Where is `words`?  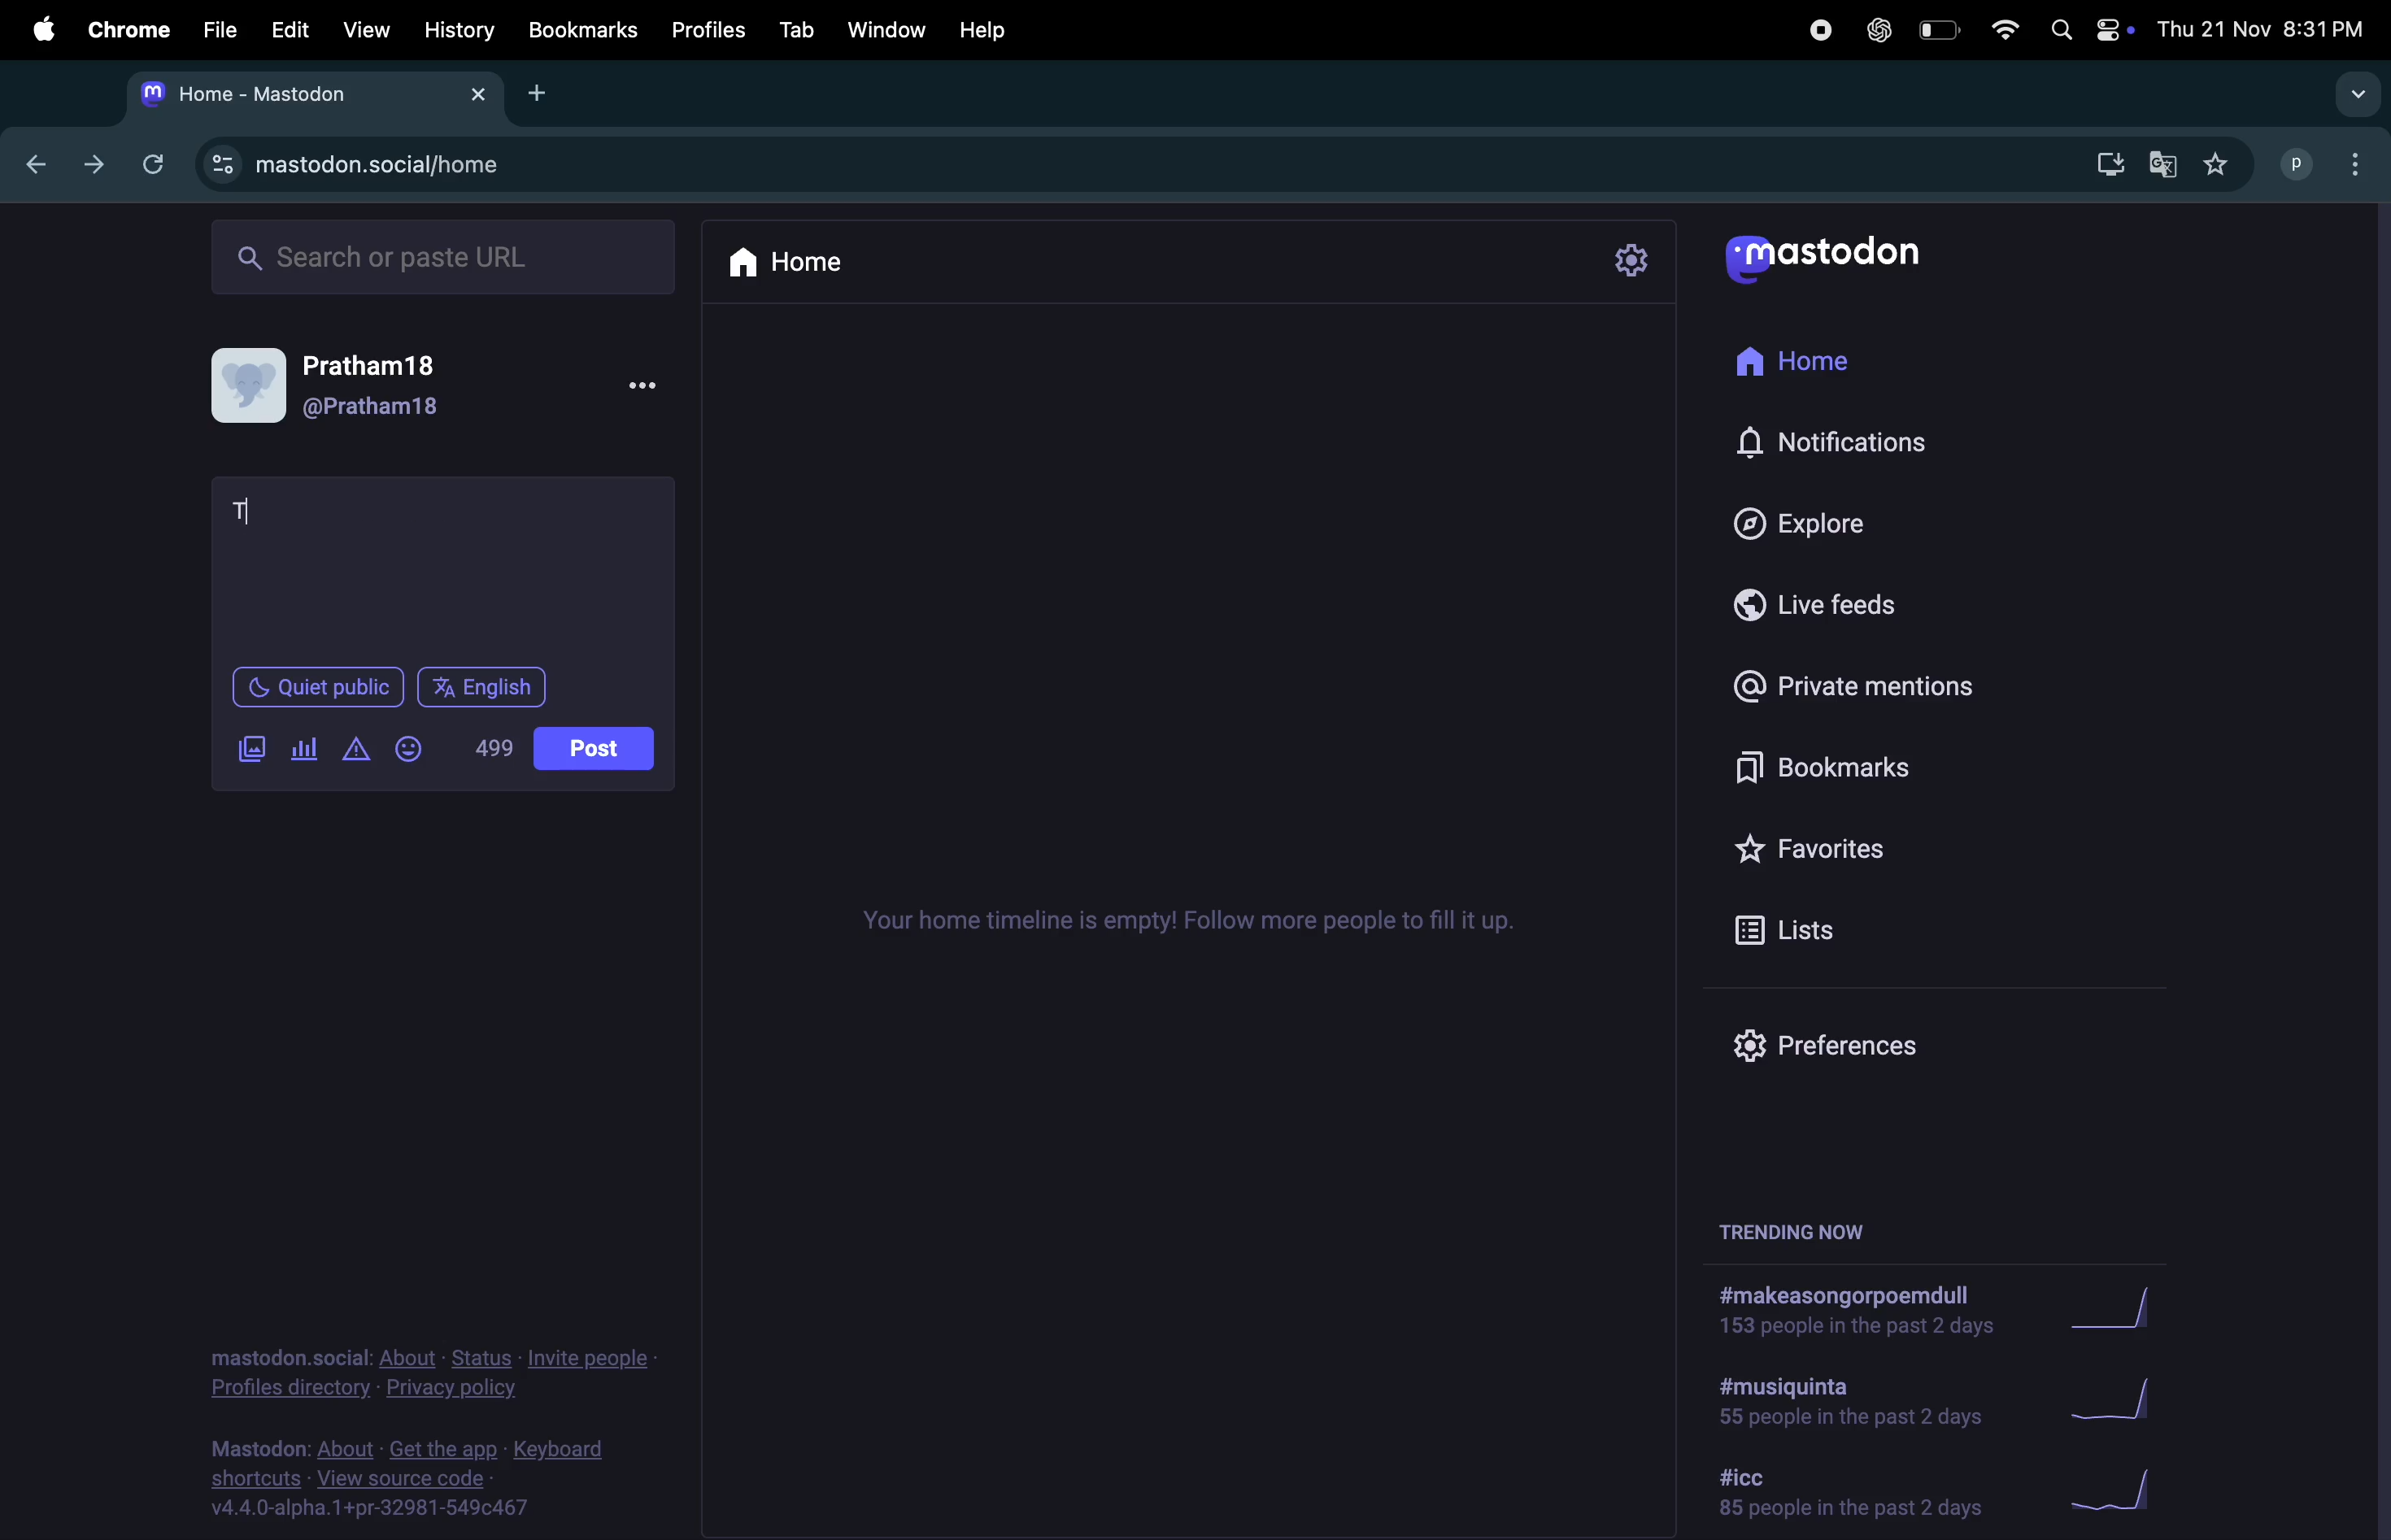
words is located at coordinates (497, 748).